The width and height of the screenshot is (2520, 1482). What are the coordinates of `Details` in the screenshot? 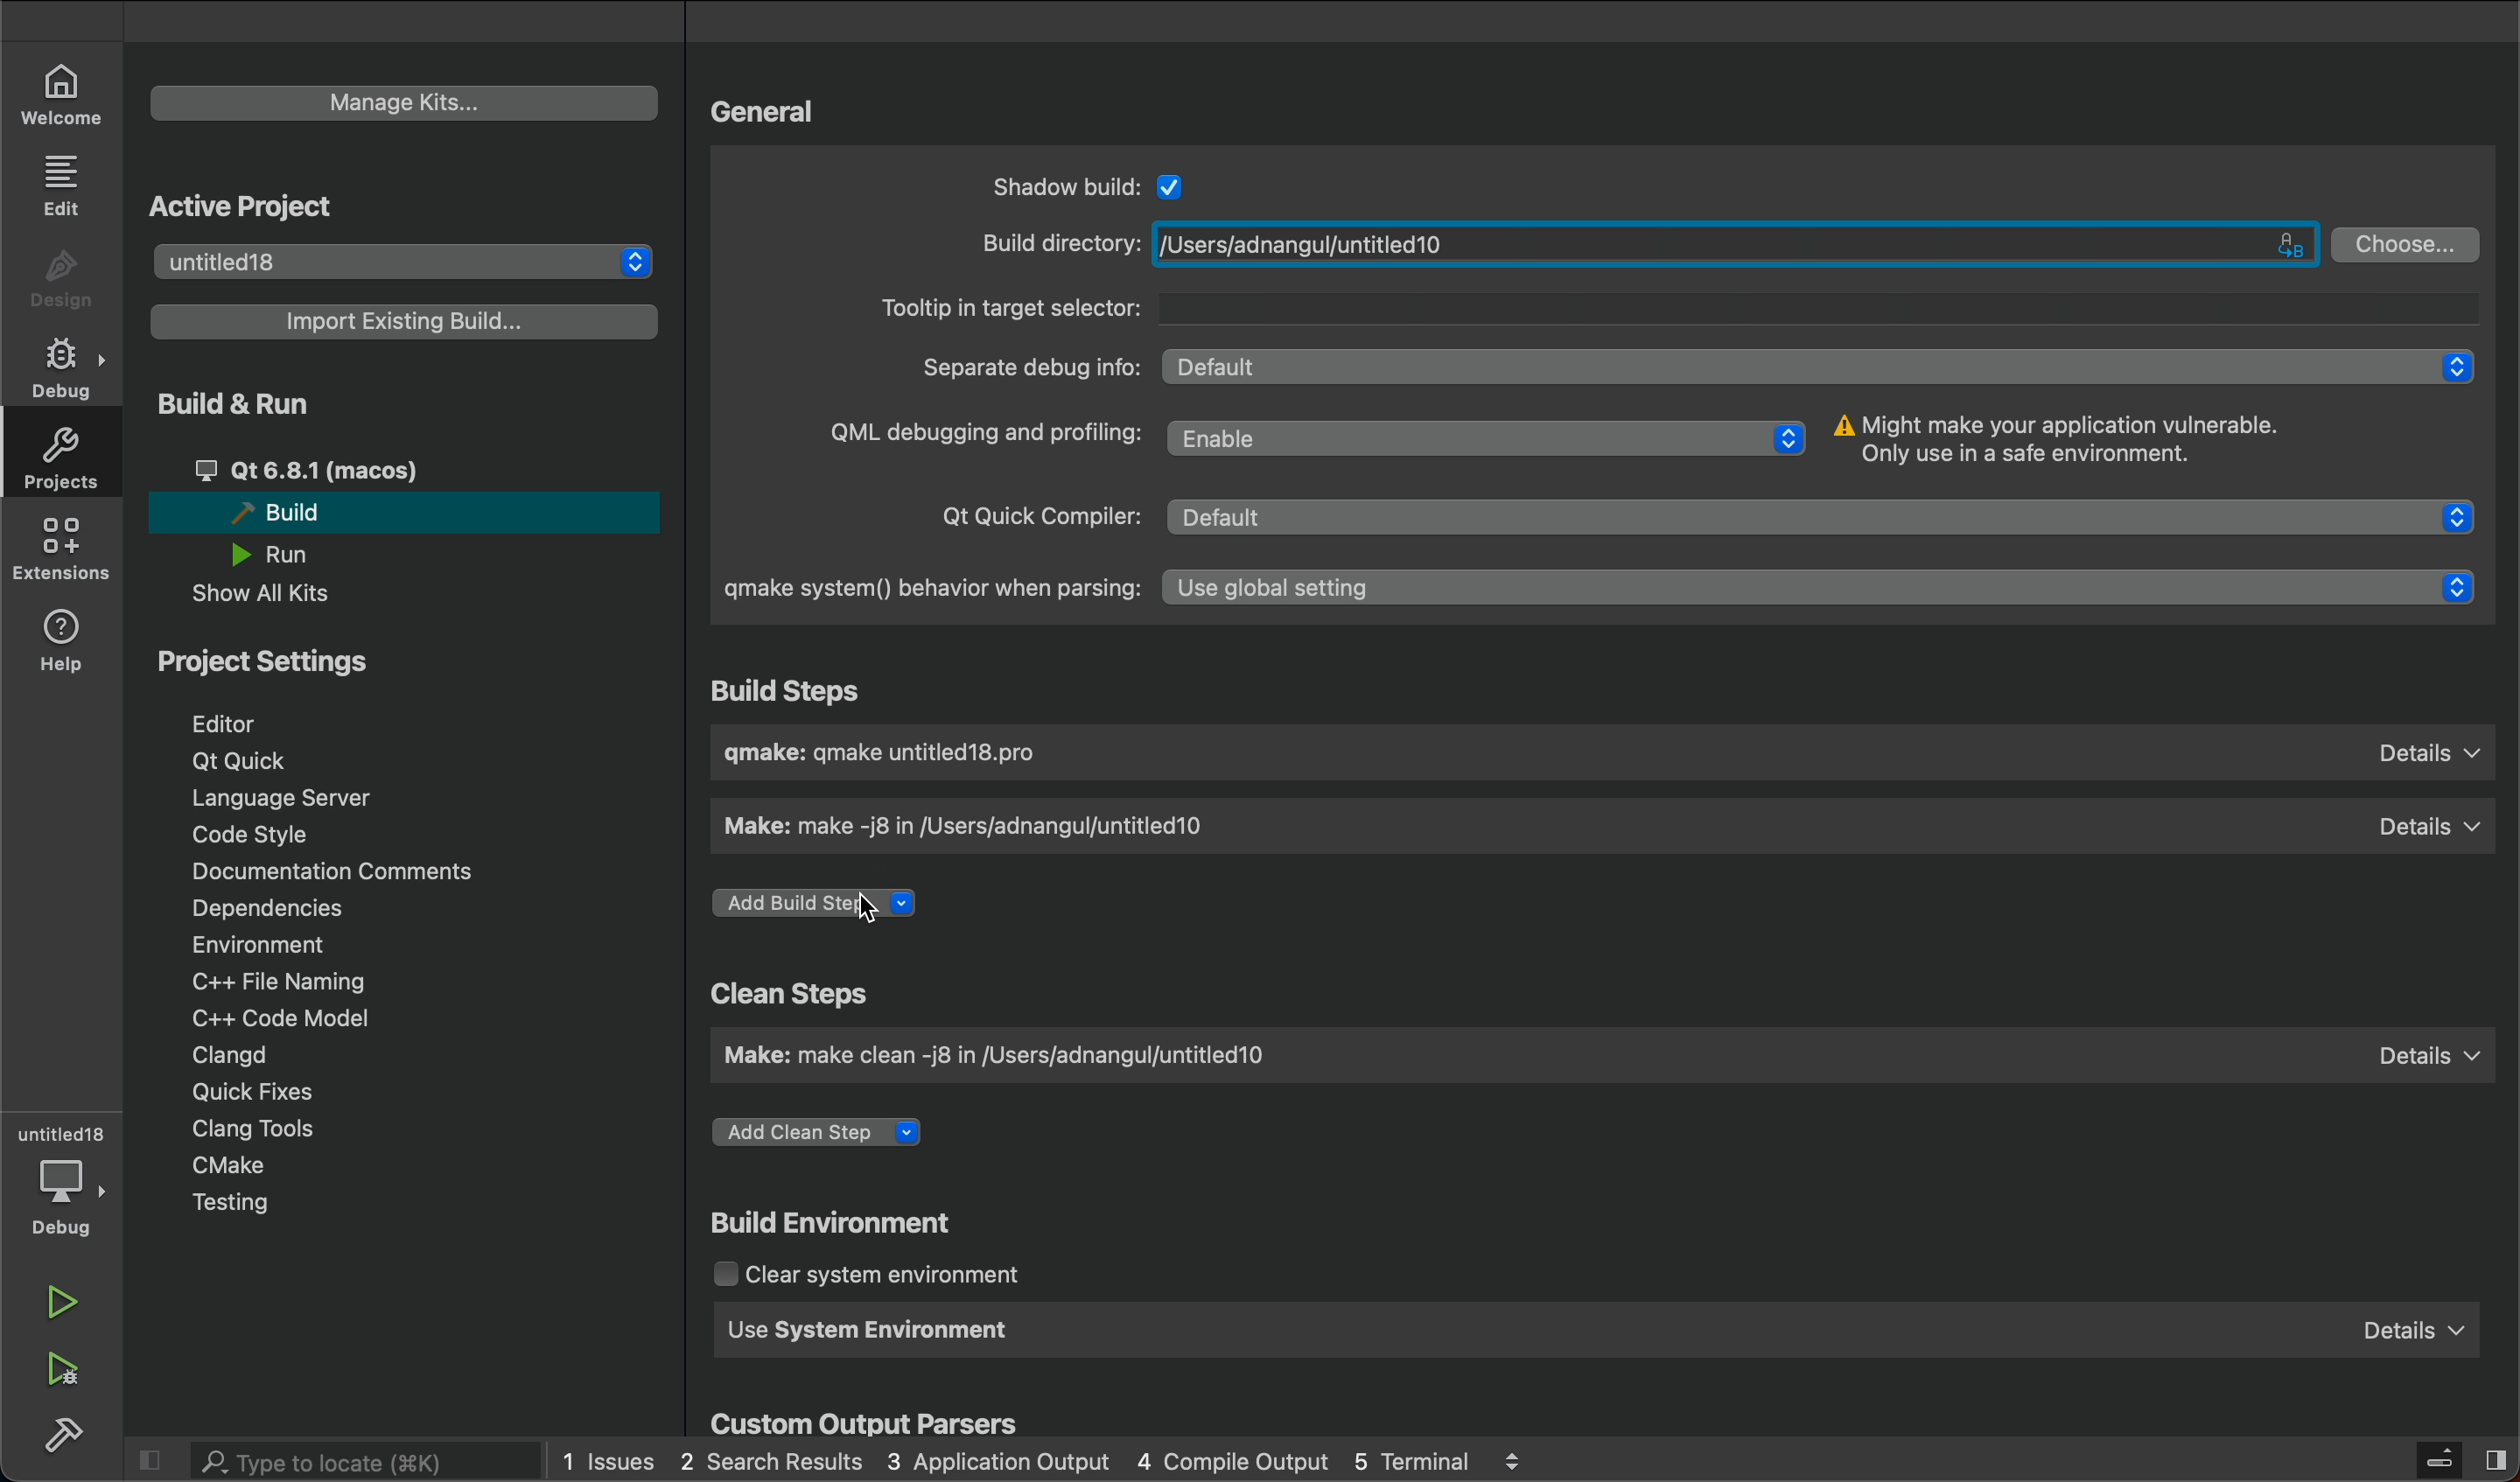 It's located at (2430, 1055).